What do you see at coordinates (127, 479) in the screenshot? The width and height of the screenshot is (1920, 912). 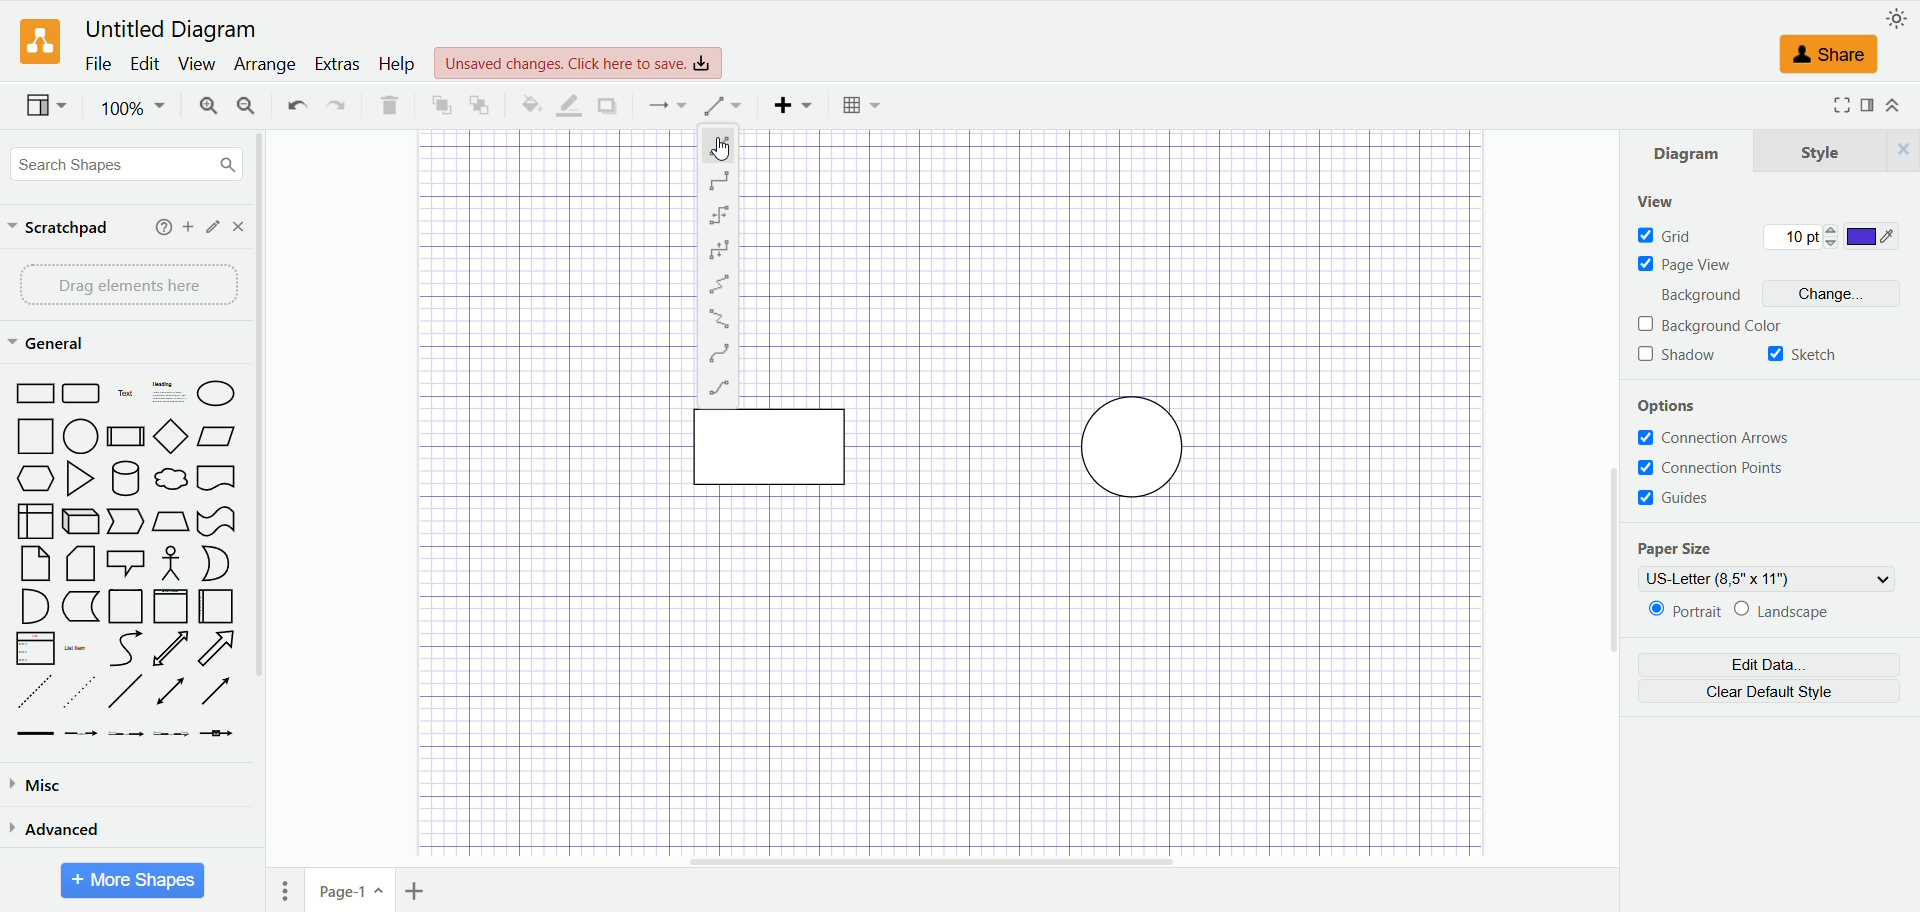 I see `Cylinder` at bounding box center [127, 479].